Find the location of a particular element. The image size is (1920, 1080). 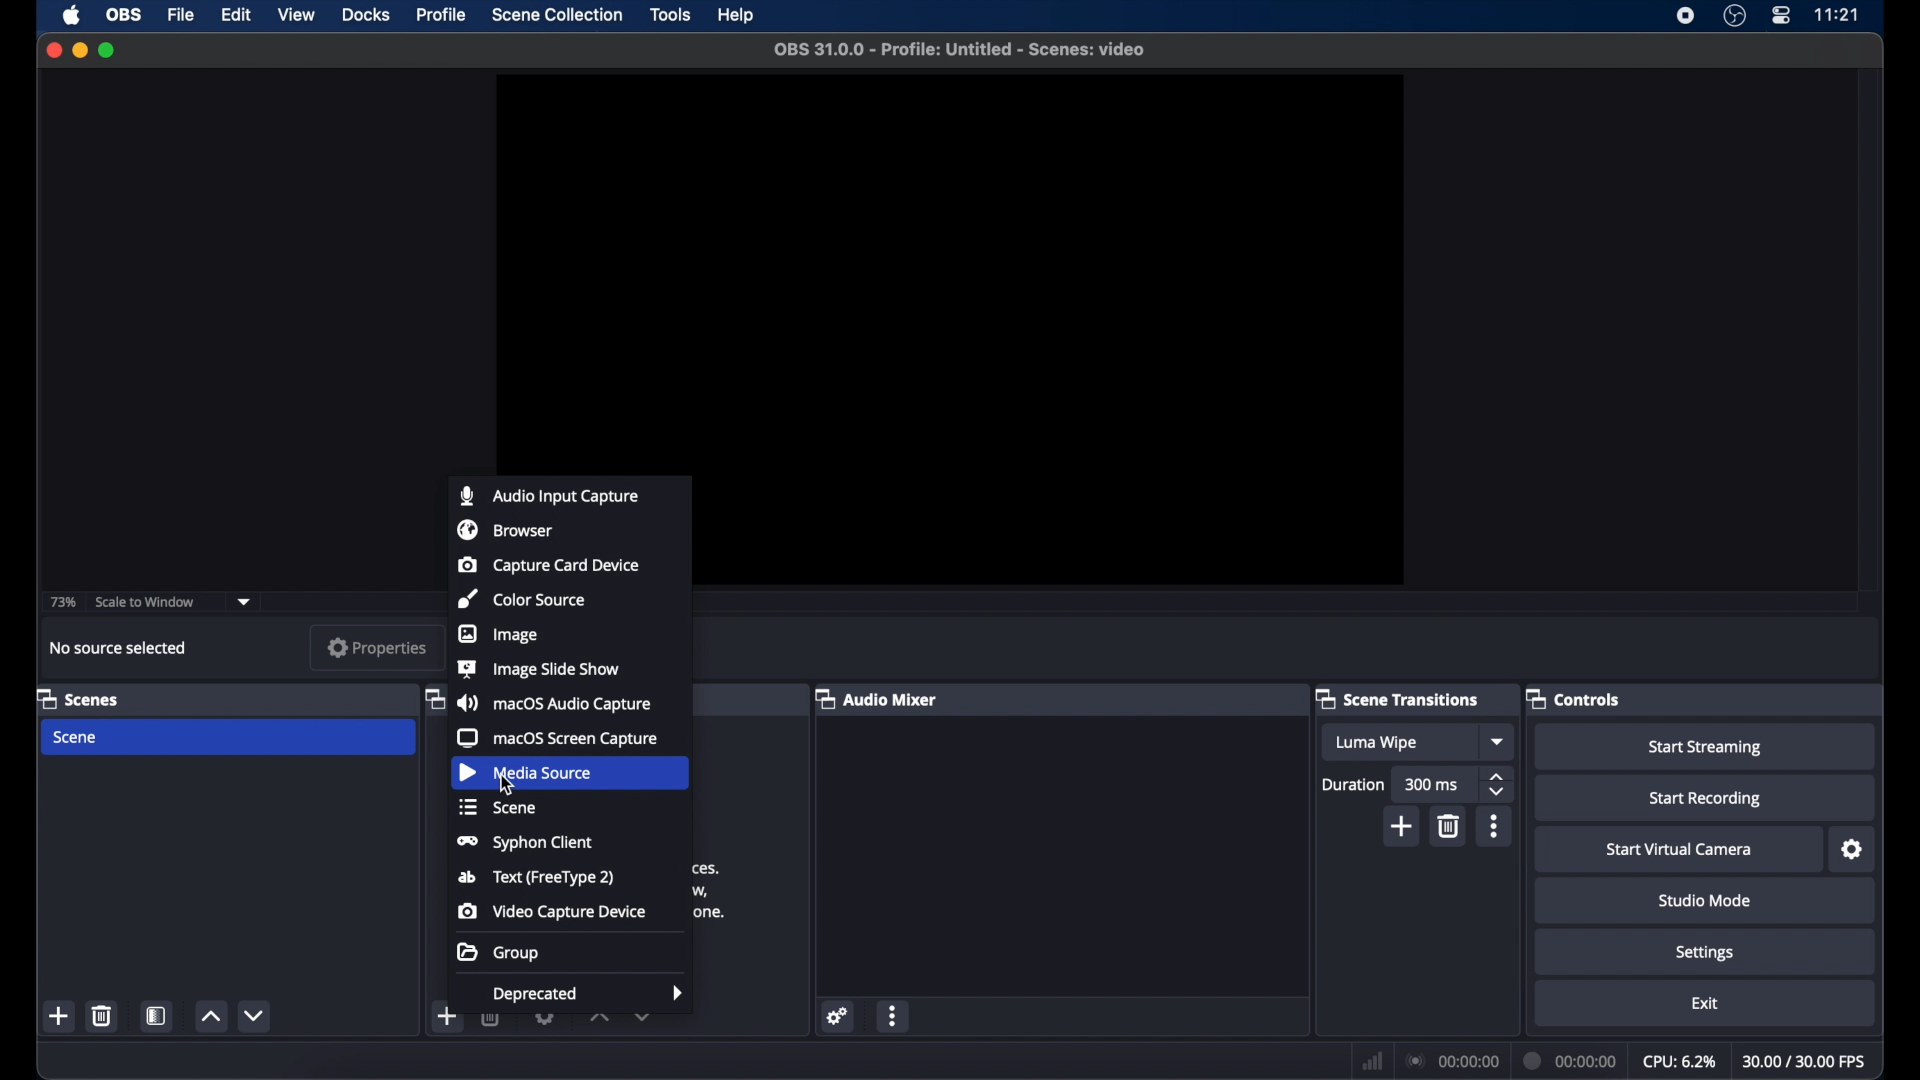

time is located at coordinates (1838, 14).